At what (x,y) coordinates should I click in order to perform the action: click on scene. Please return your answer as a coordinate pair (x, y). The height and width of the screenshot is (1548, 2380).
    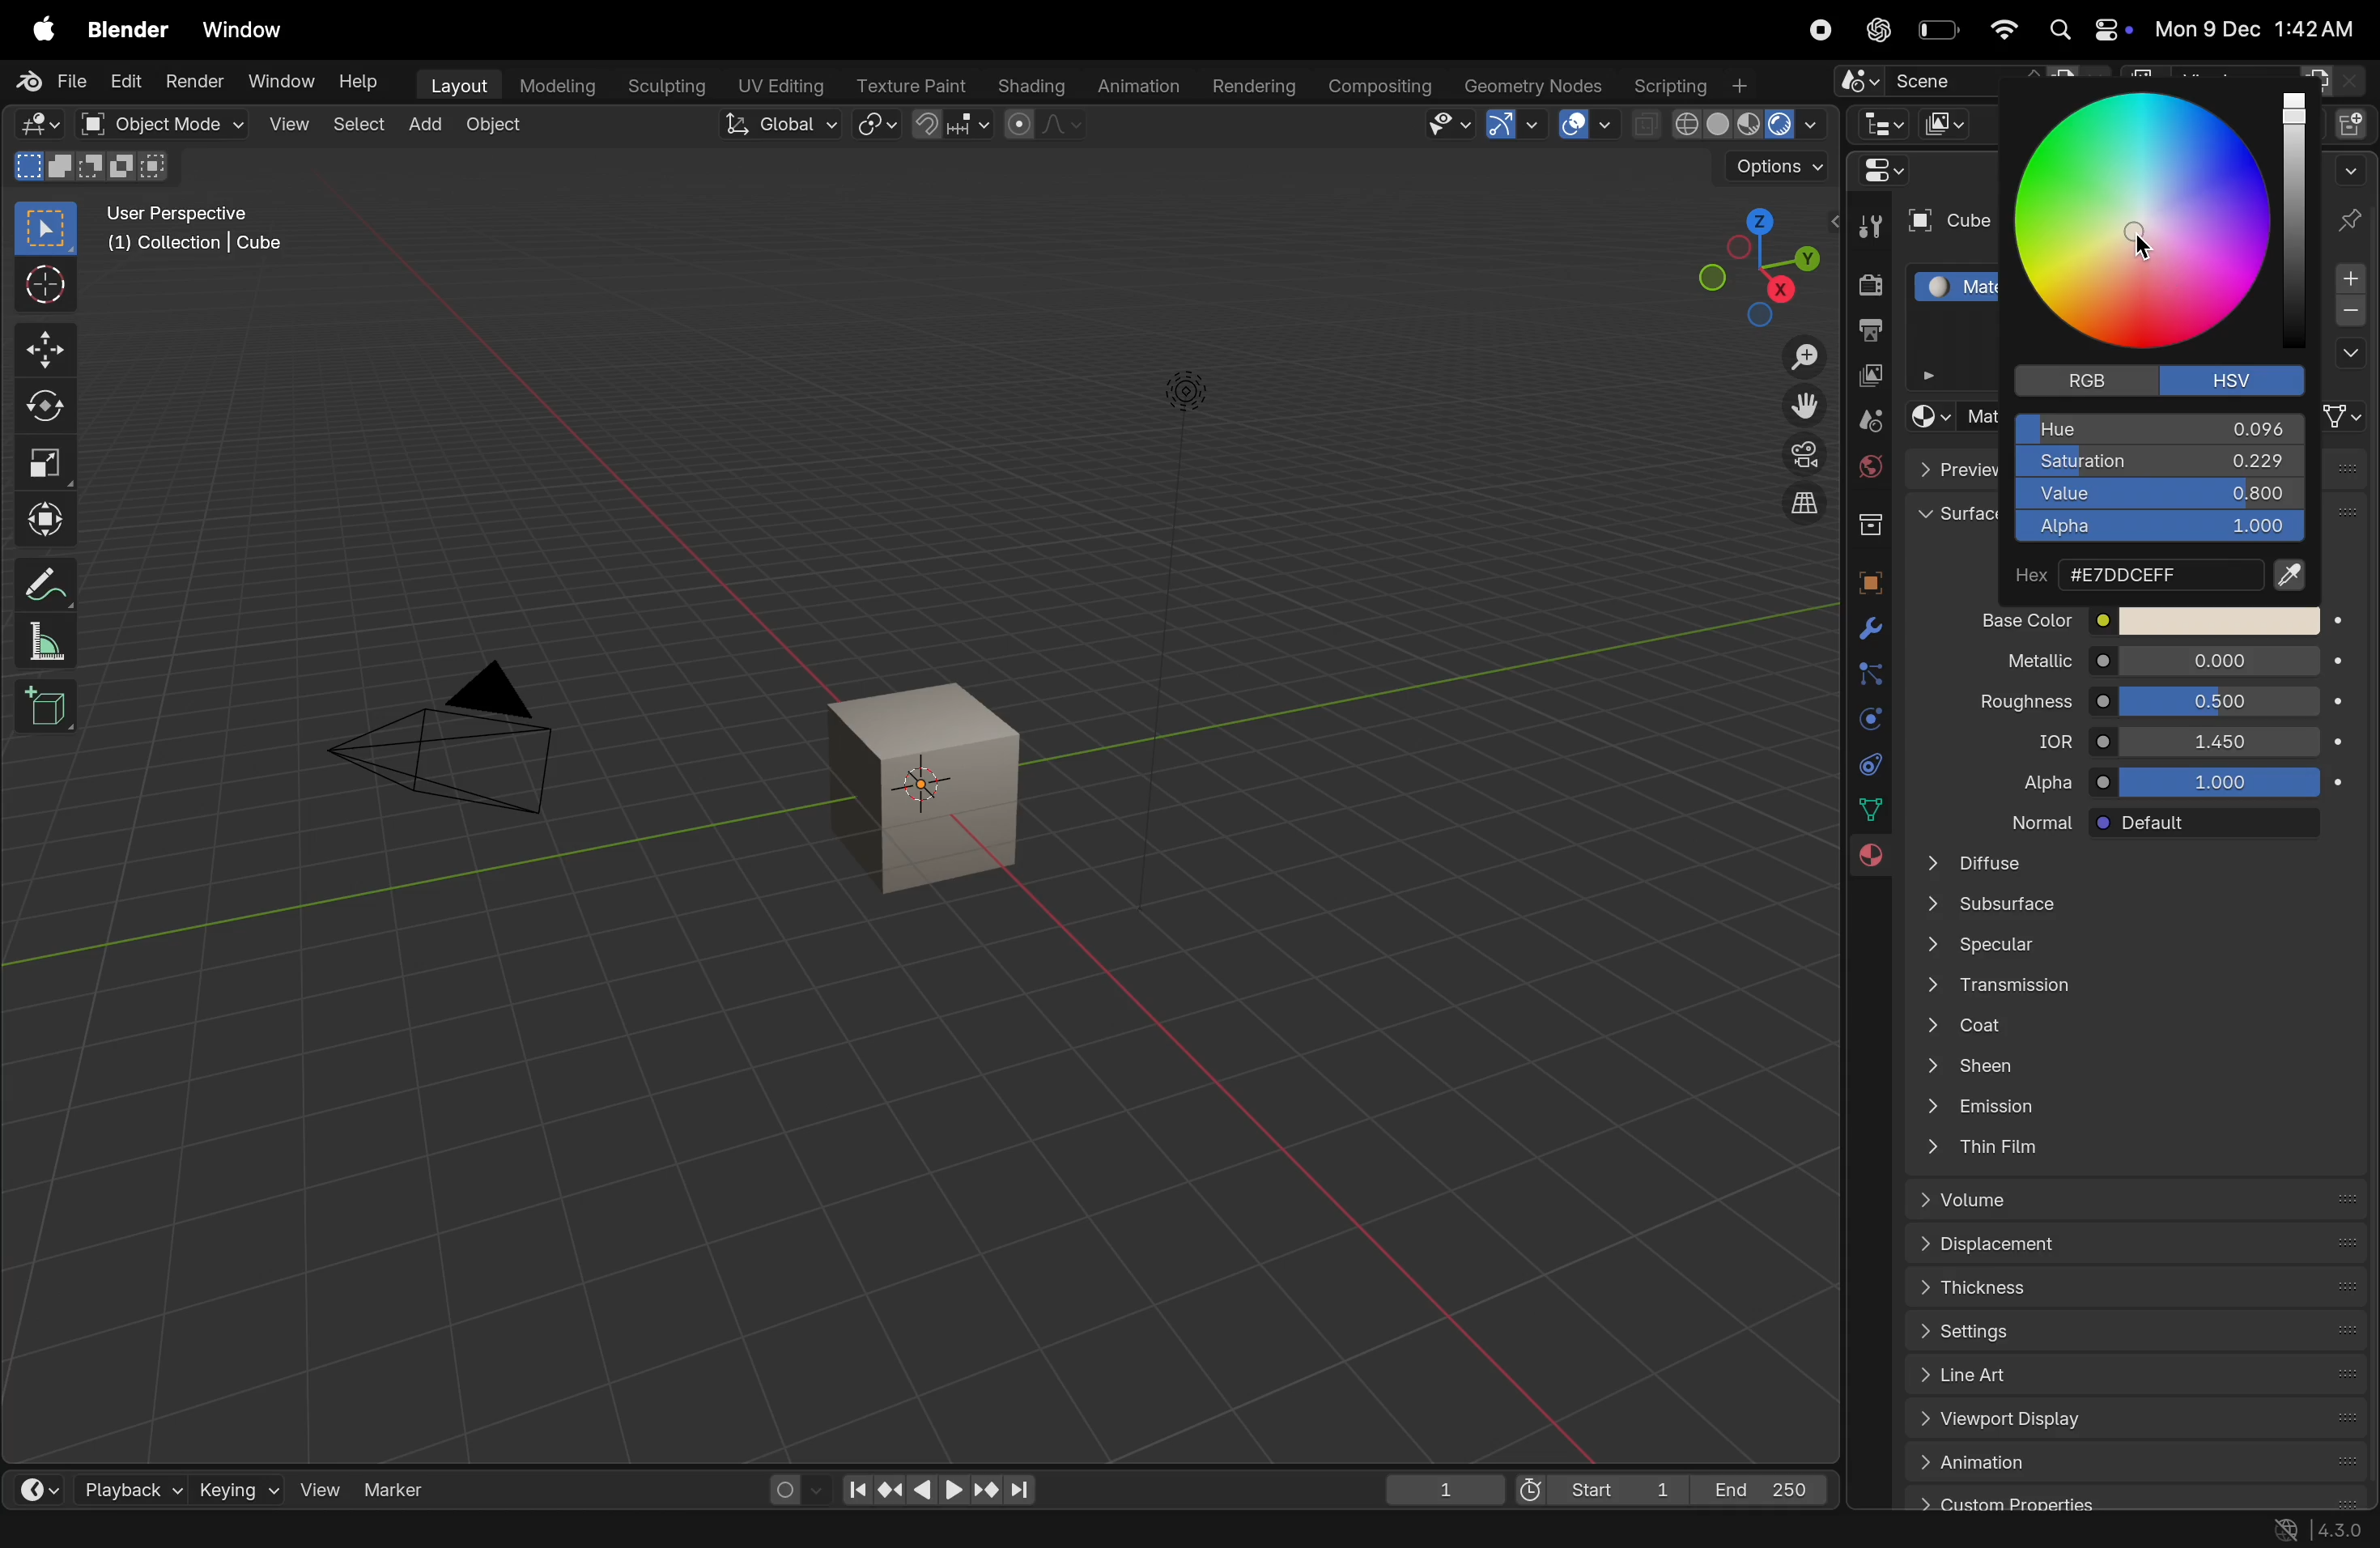
    Looking at the image, I should click on (1867, 420).